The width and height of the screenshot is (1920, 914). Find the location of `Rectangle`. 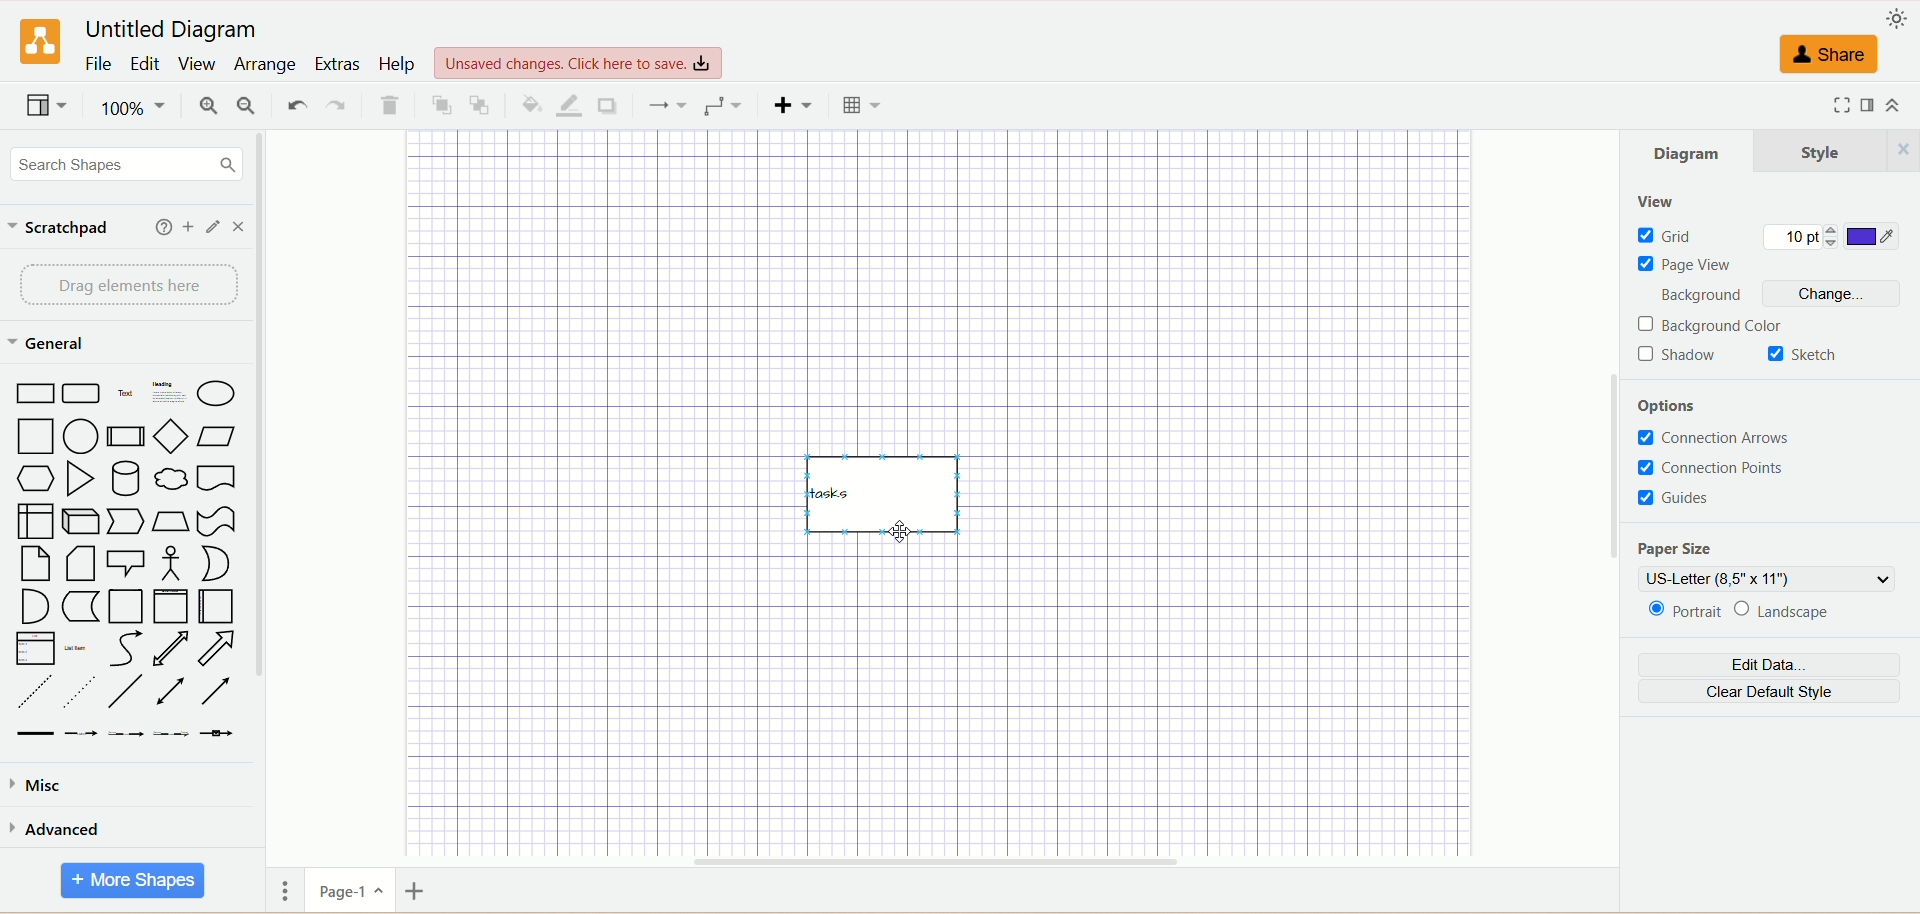

Rectangle is located at coordinates (34, 393).